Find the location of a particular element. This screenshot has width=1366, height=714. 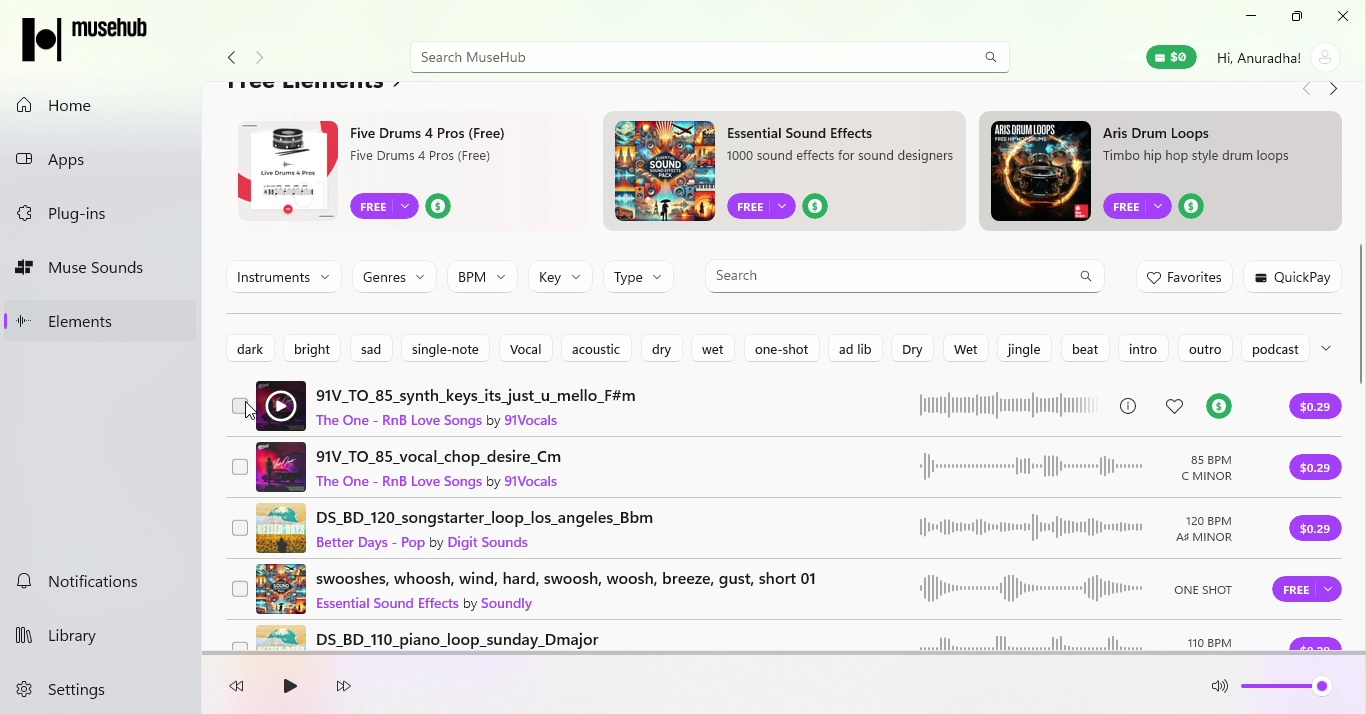

DS_BD_110_piano_loop_sunday_Dmajor is located at coordinates (754, 638).